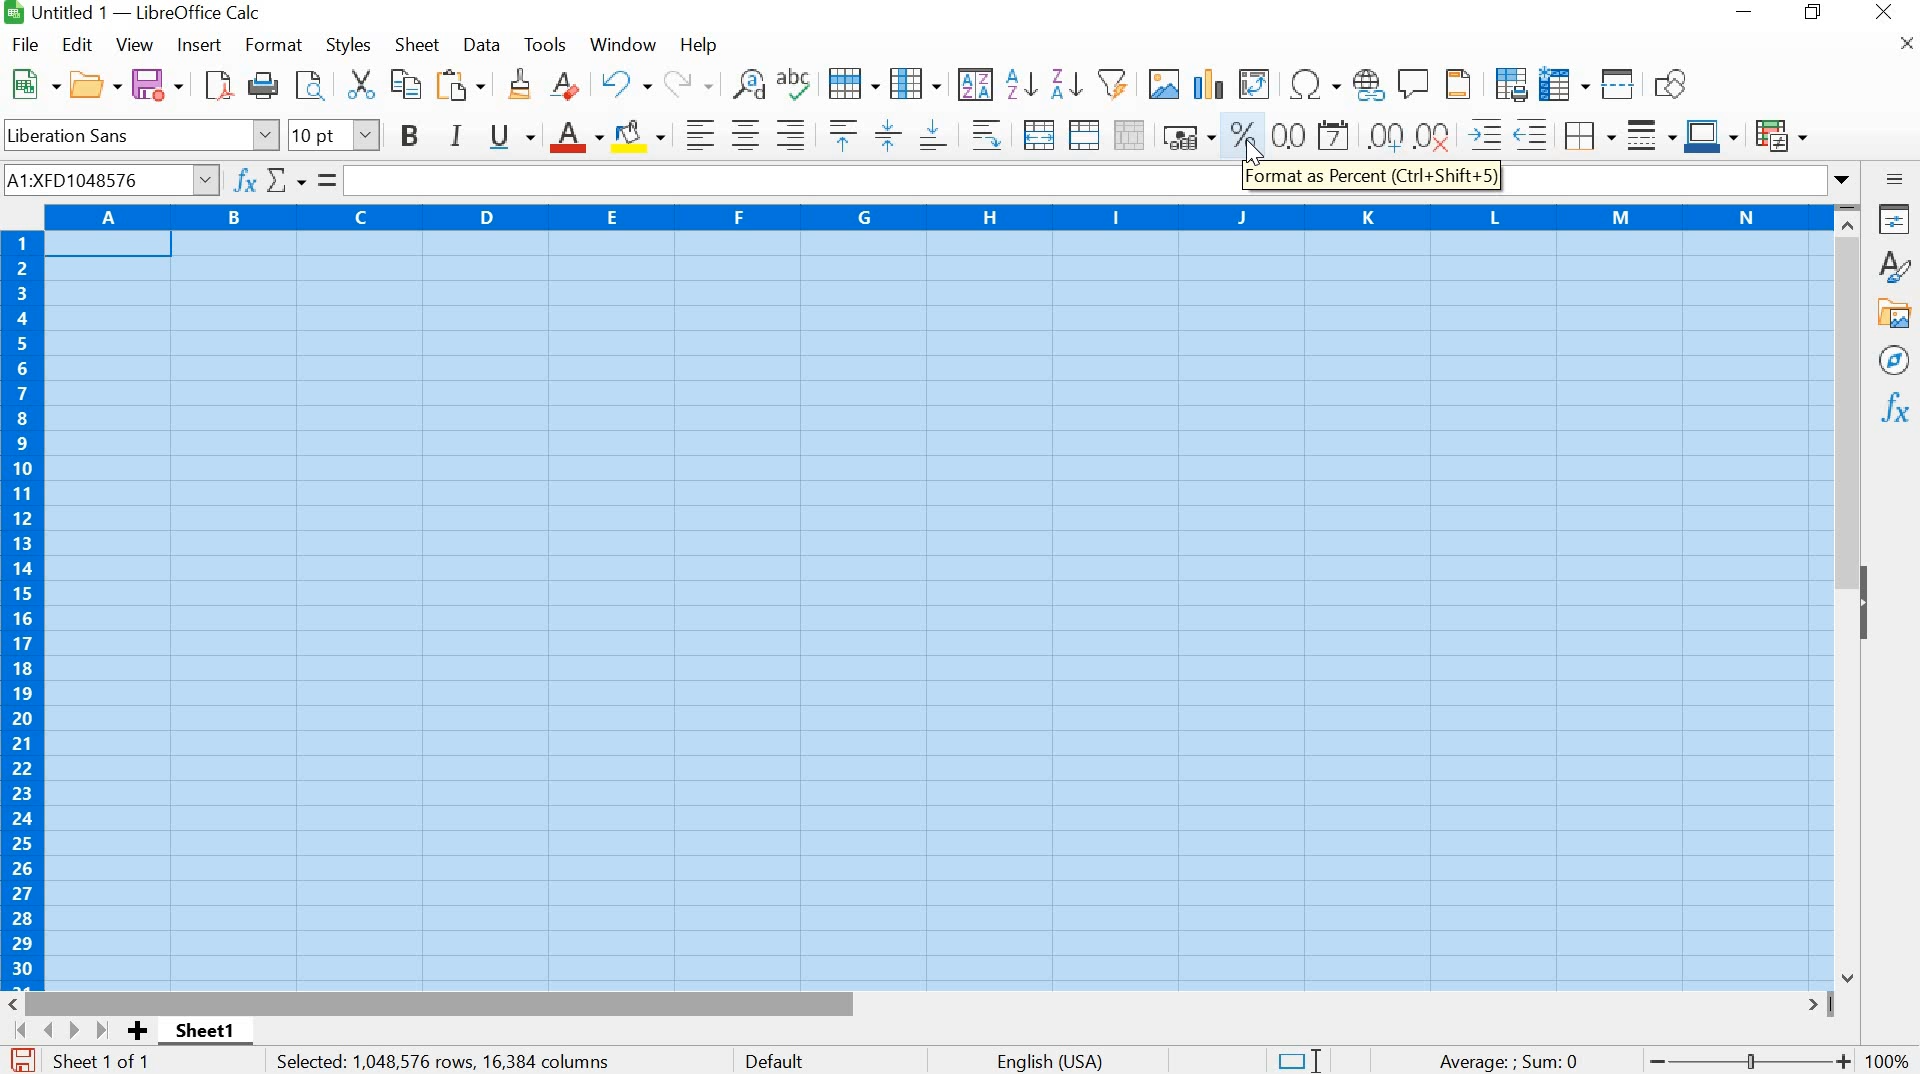  I want to click on Properties, so click(1895, 223).